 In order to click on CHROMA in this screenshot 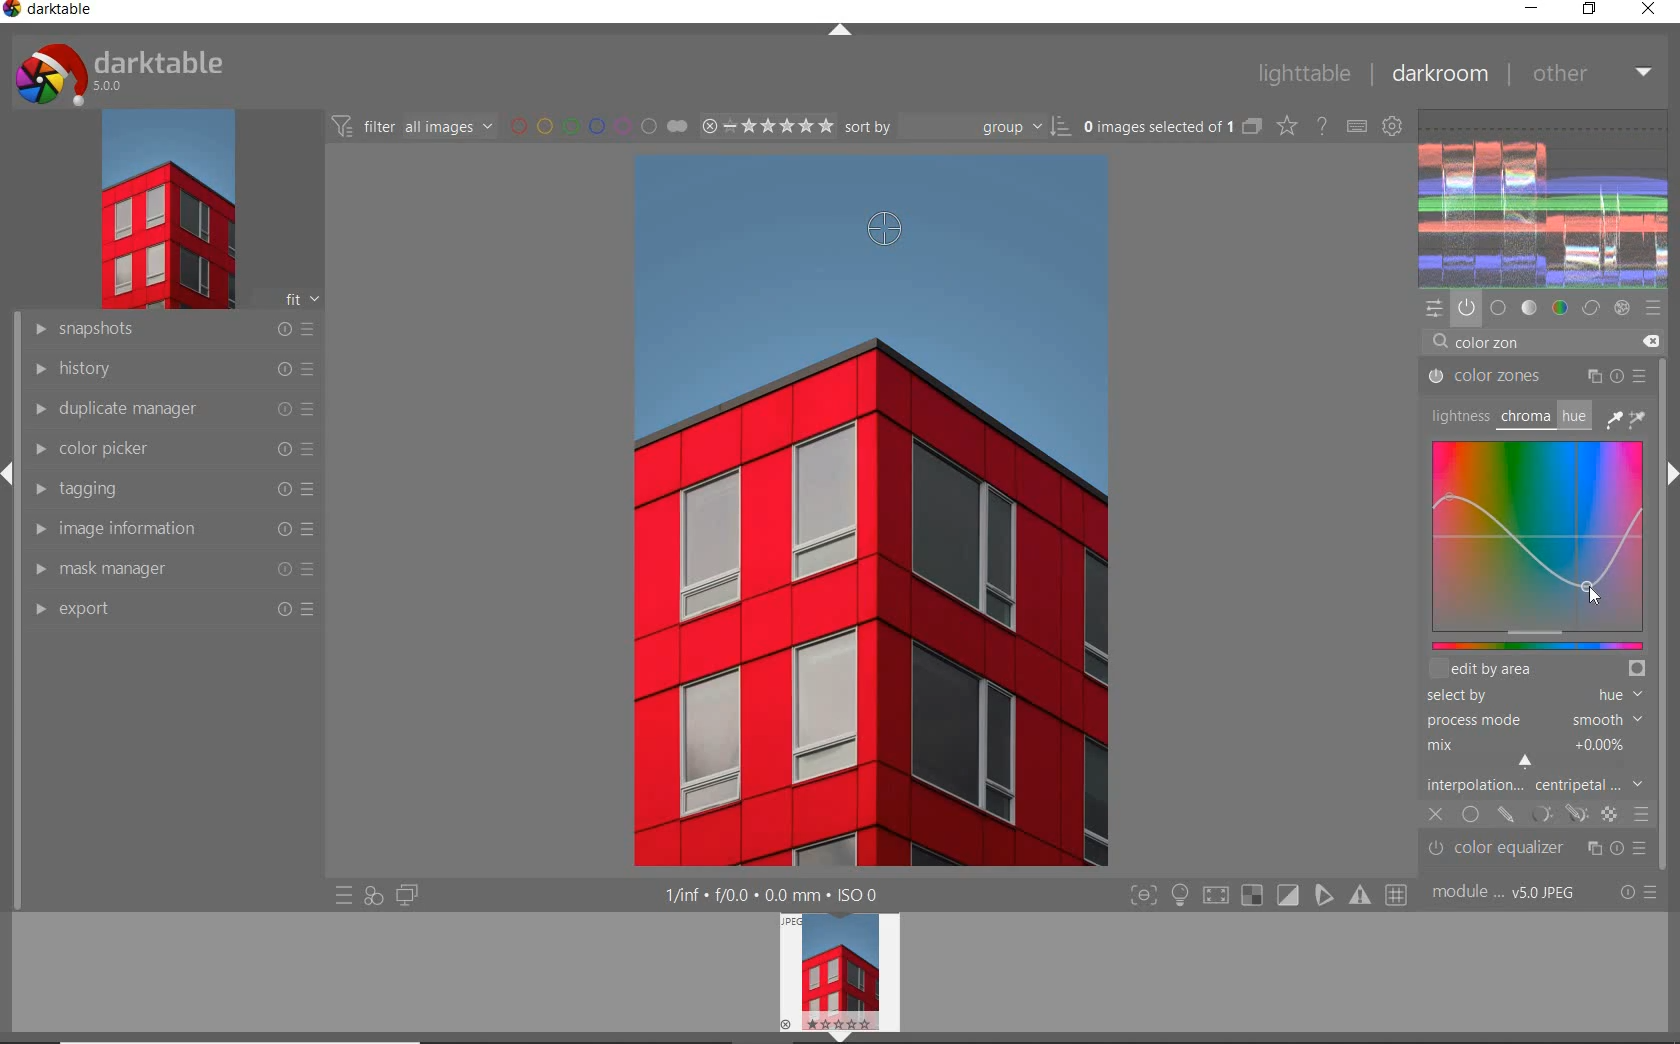, I will do `click(1524, 418)`.